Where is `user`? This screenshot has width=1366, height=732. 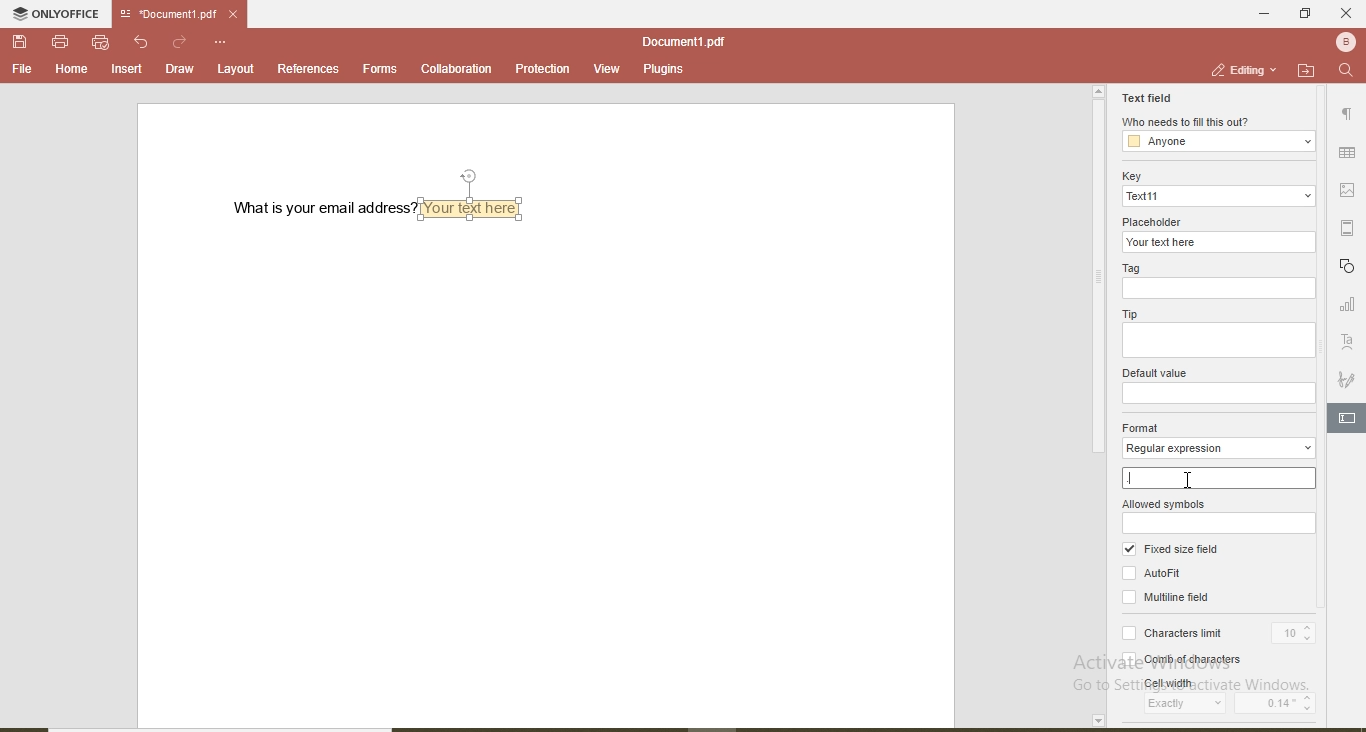 user is located at coordinates (1344, 41).